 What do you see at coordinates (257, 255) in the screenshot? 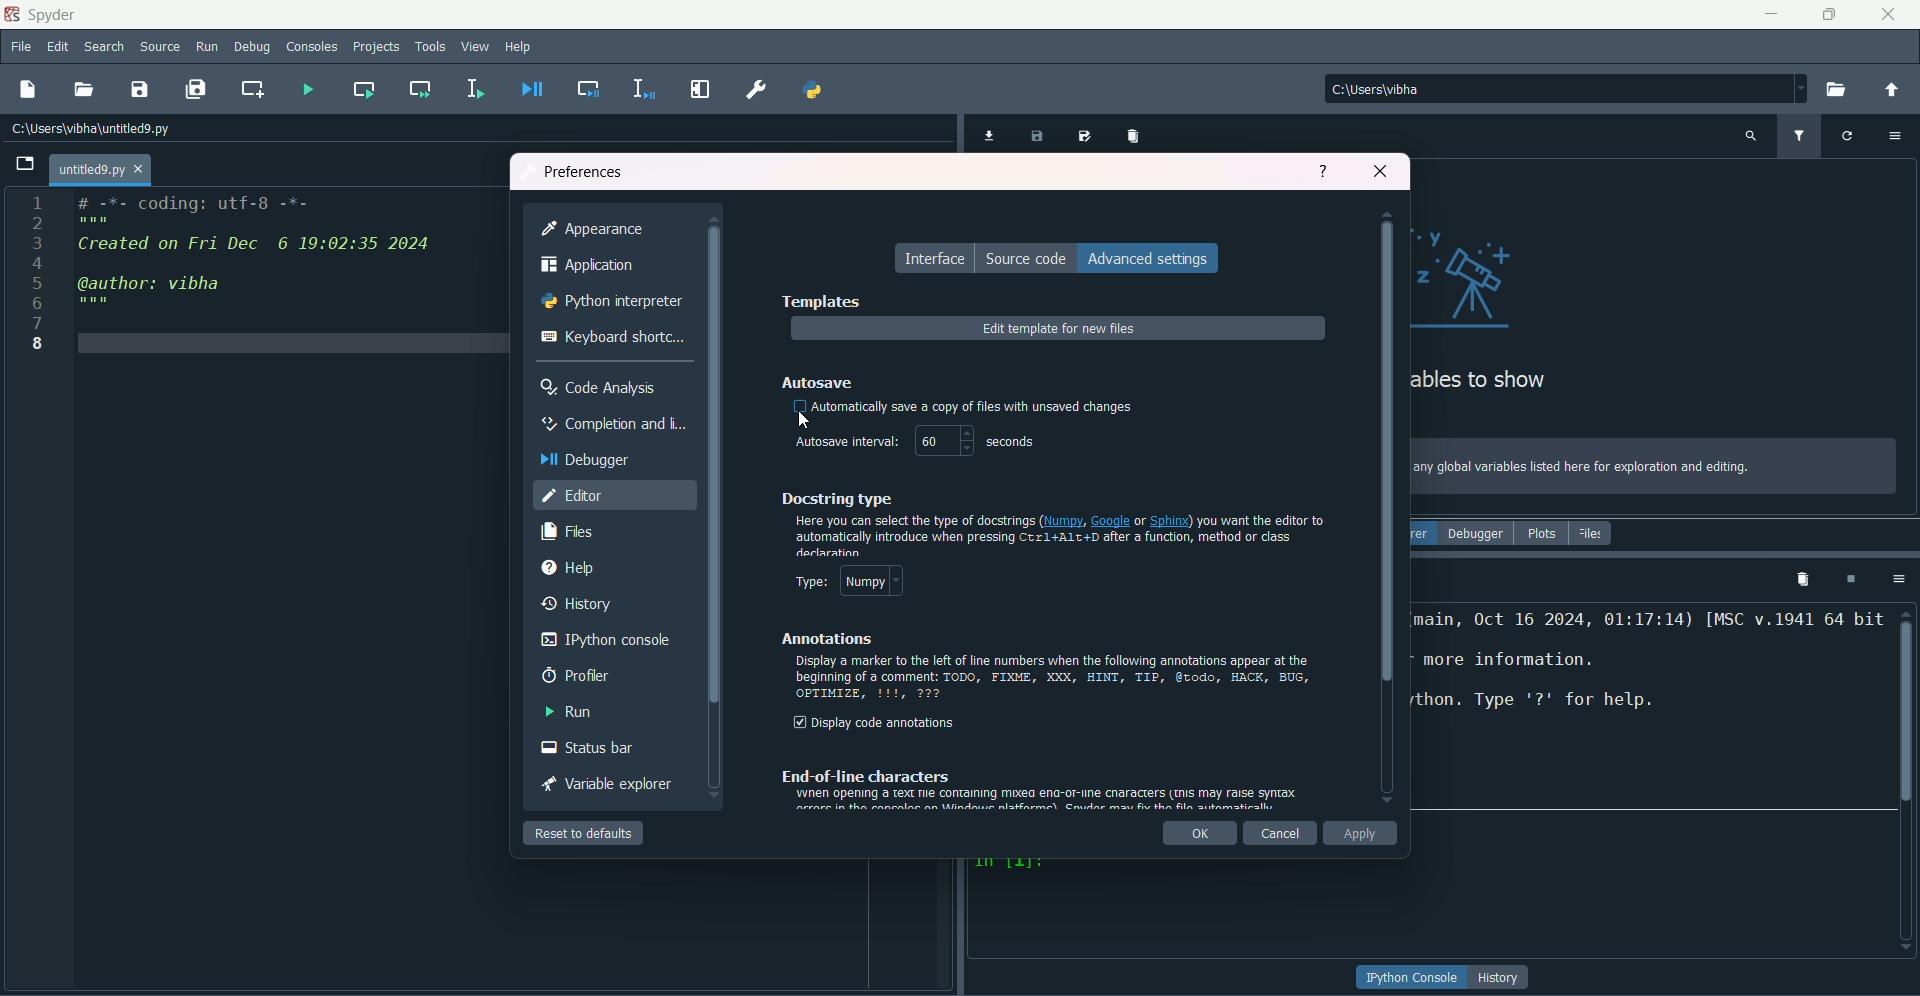
I see `code` at bounding box center [257, 255].